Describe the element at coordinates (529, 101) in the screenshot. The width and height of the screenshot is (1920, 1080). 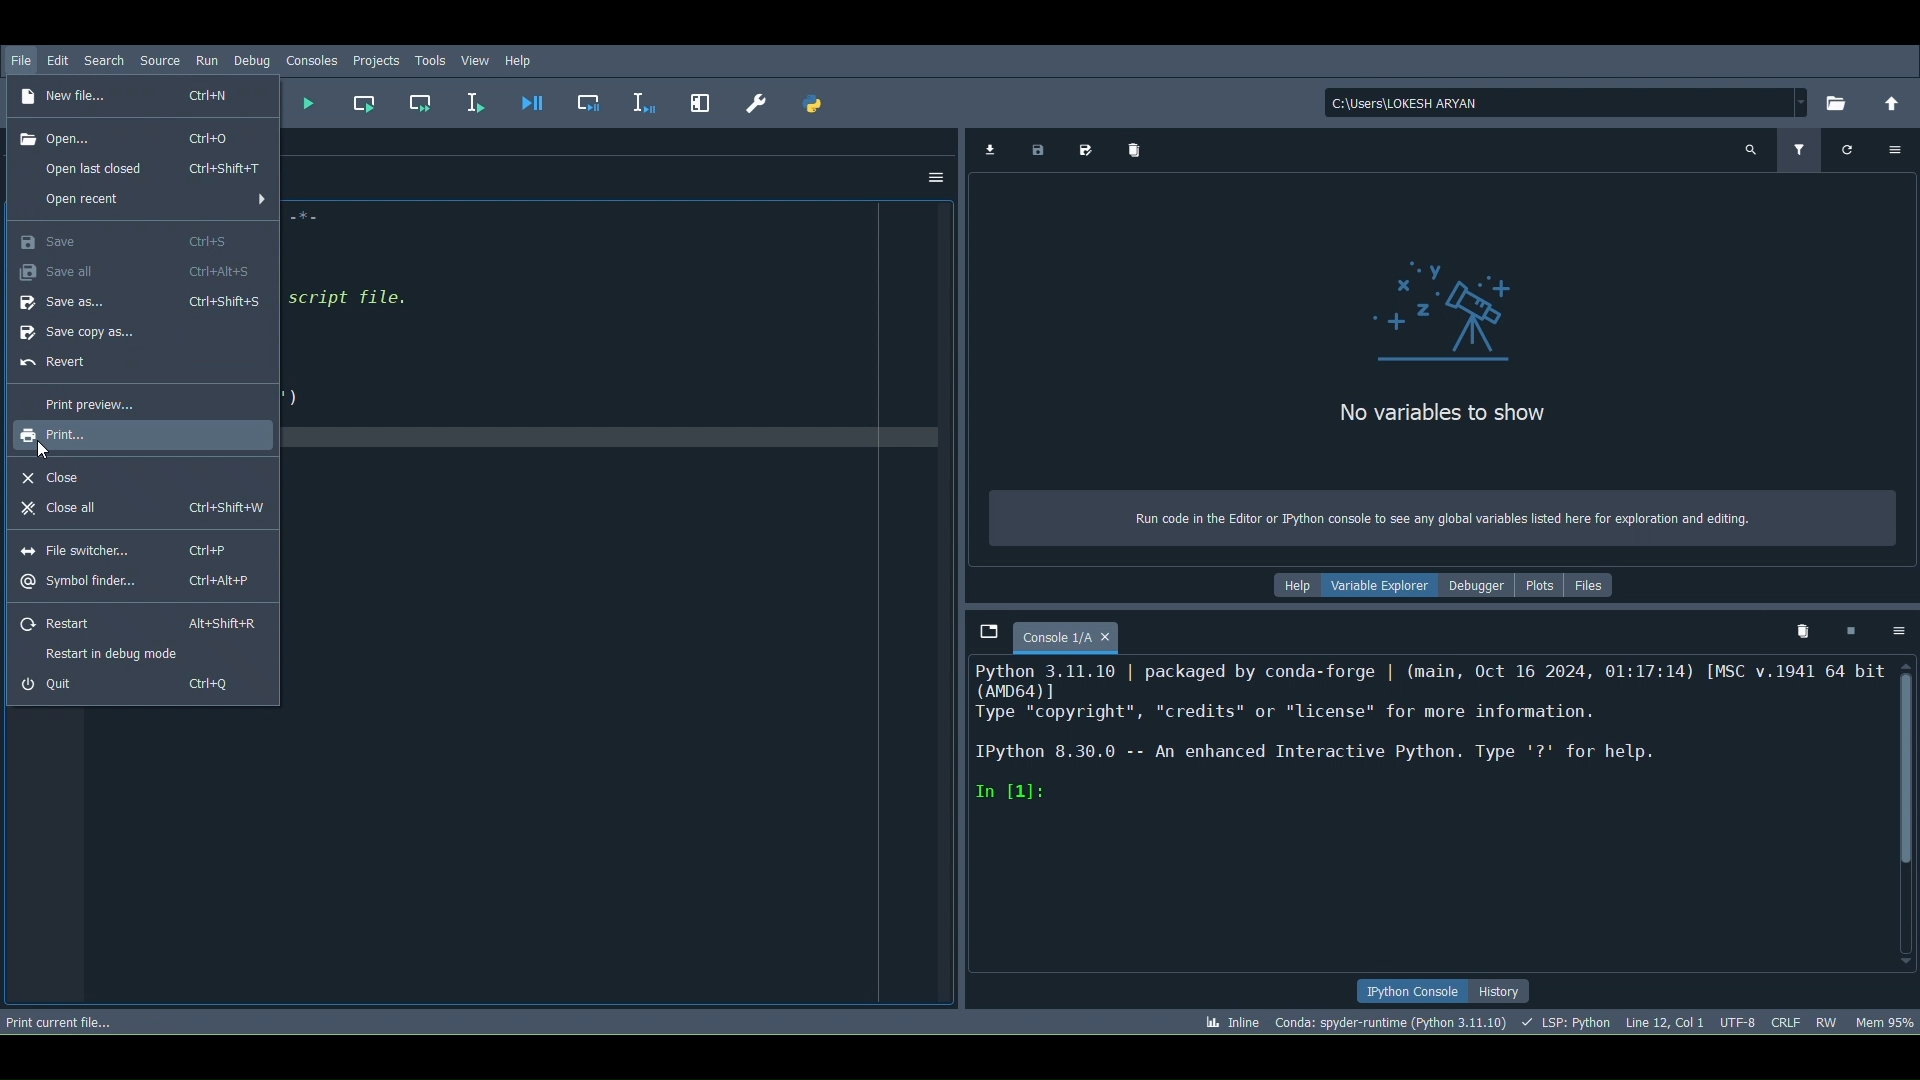
I see `Debug file (Ctrl + F5)` at that location.